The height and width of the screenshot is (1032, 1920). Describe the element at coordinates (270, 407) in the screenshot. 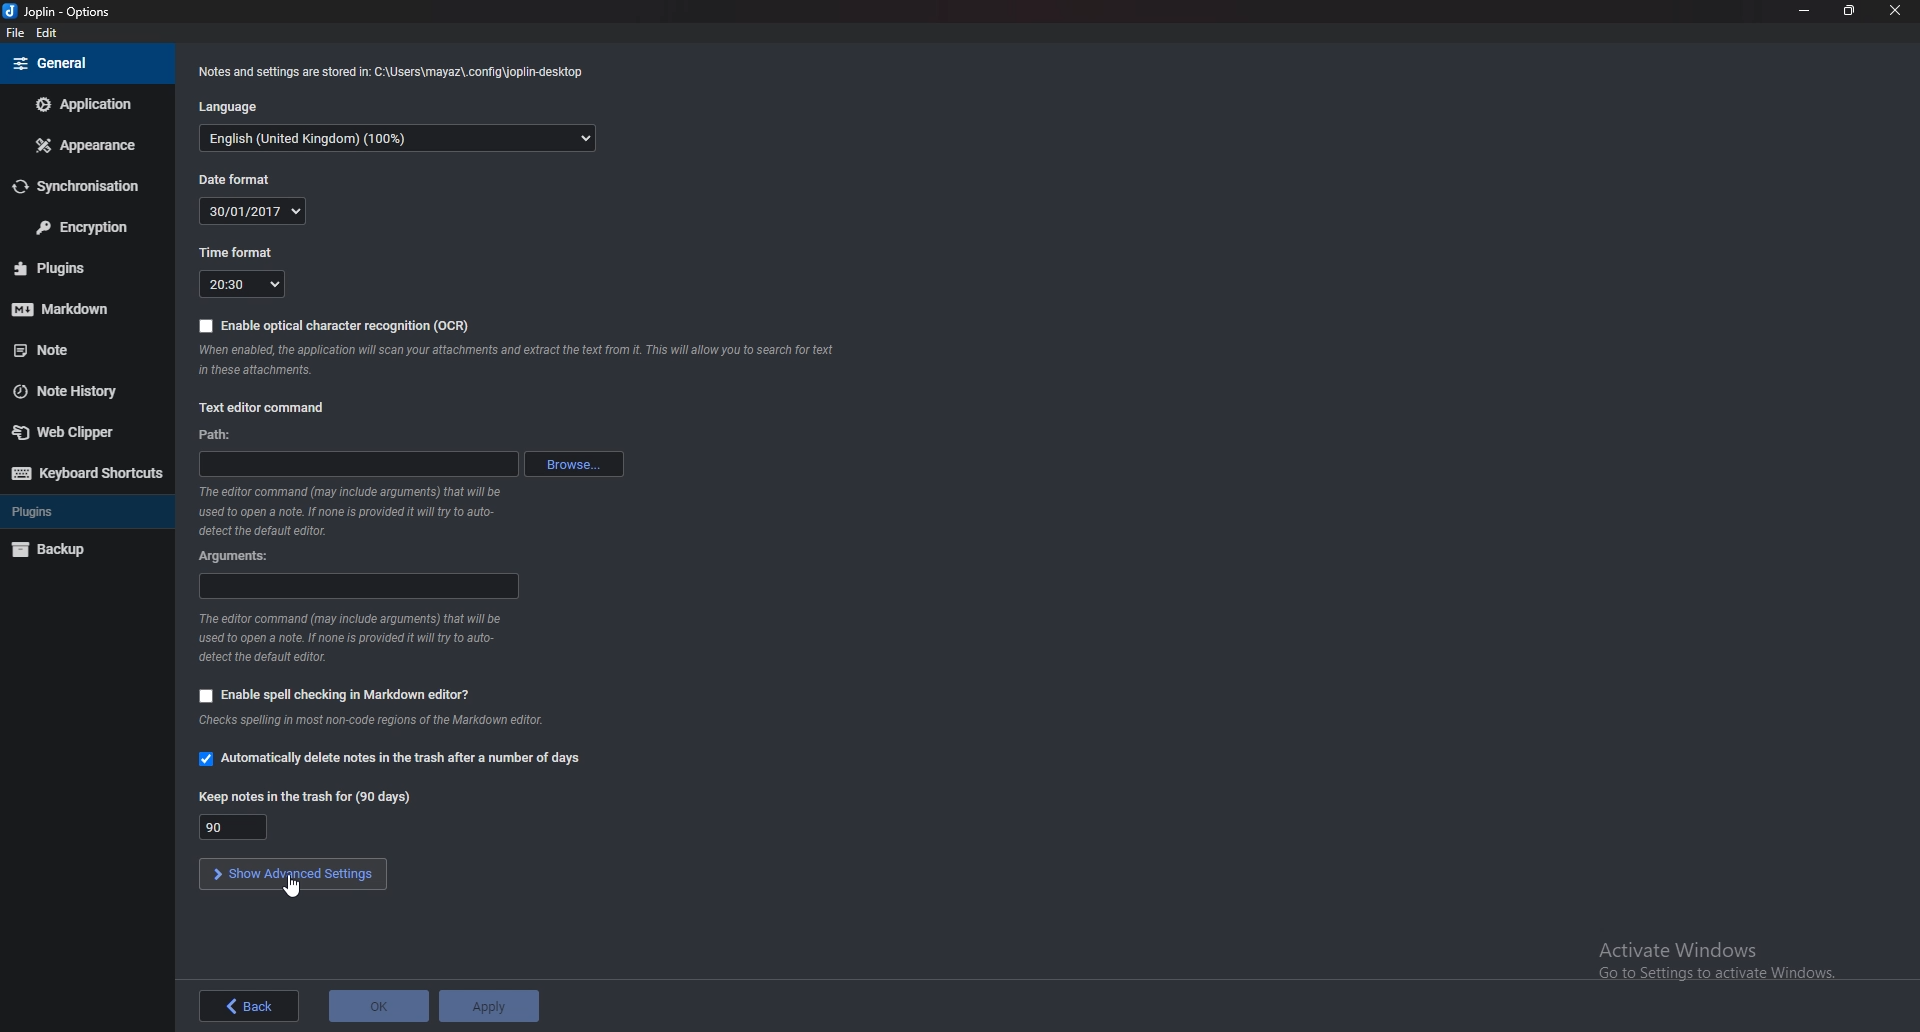

I see `Text editor command` at that location.